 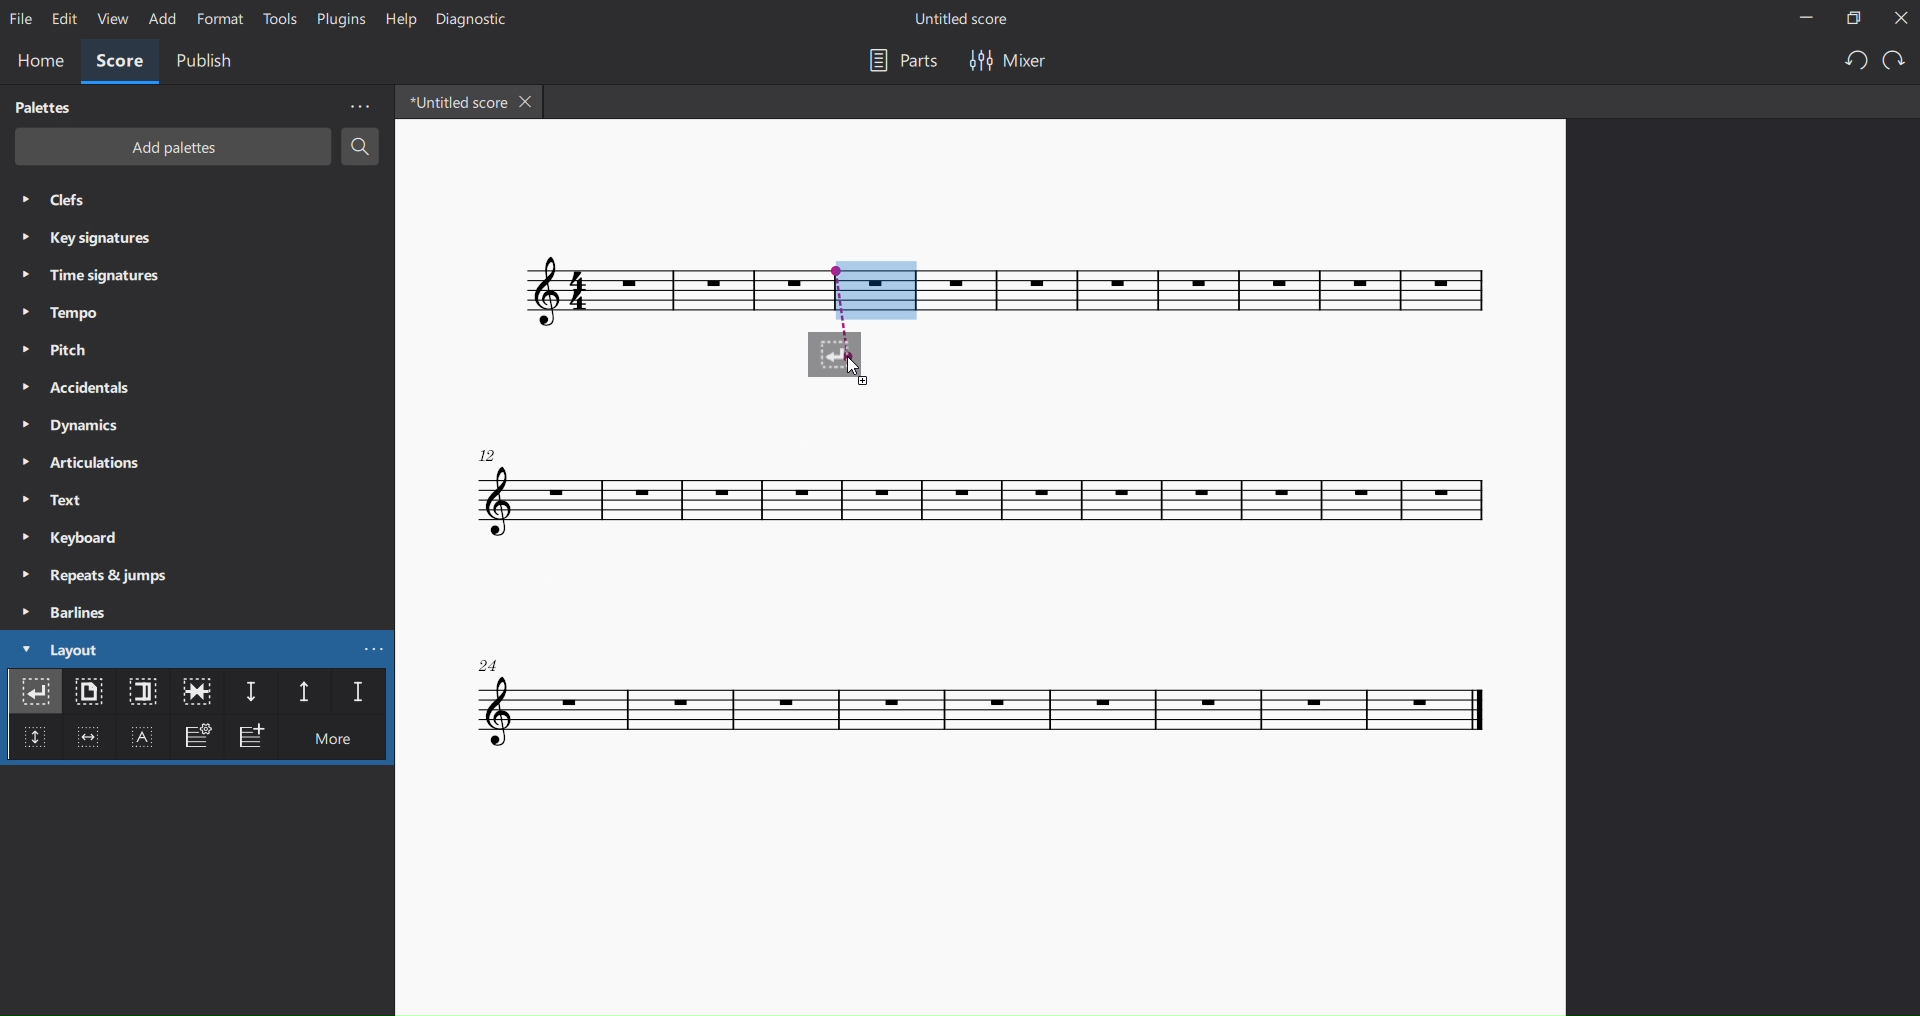 What do you see at coordinates (70, 539) in the screenshot?
I see `keyboard` at bounding box center [70, 539].